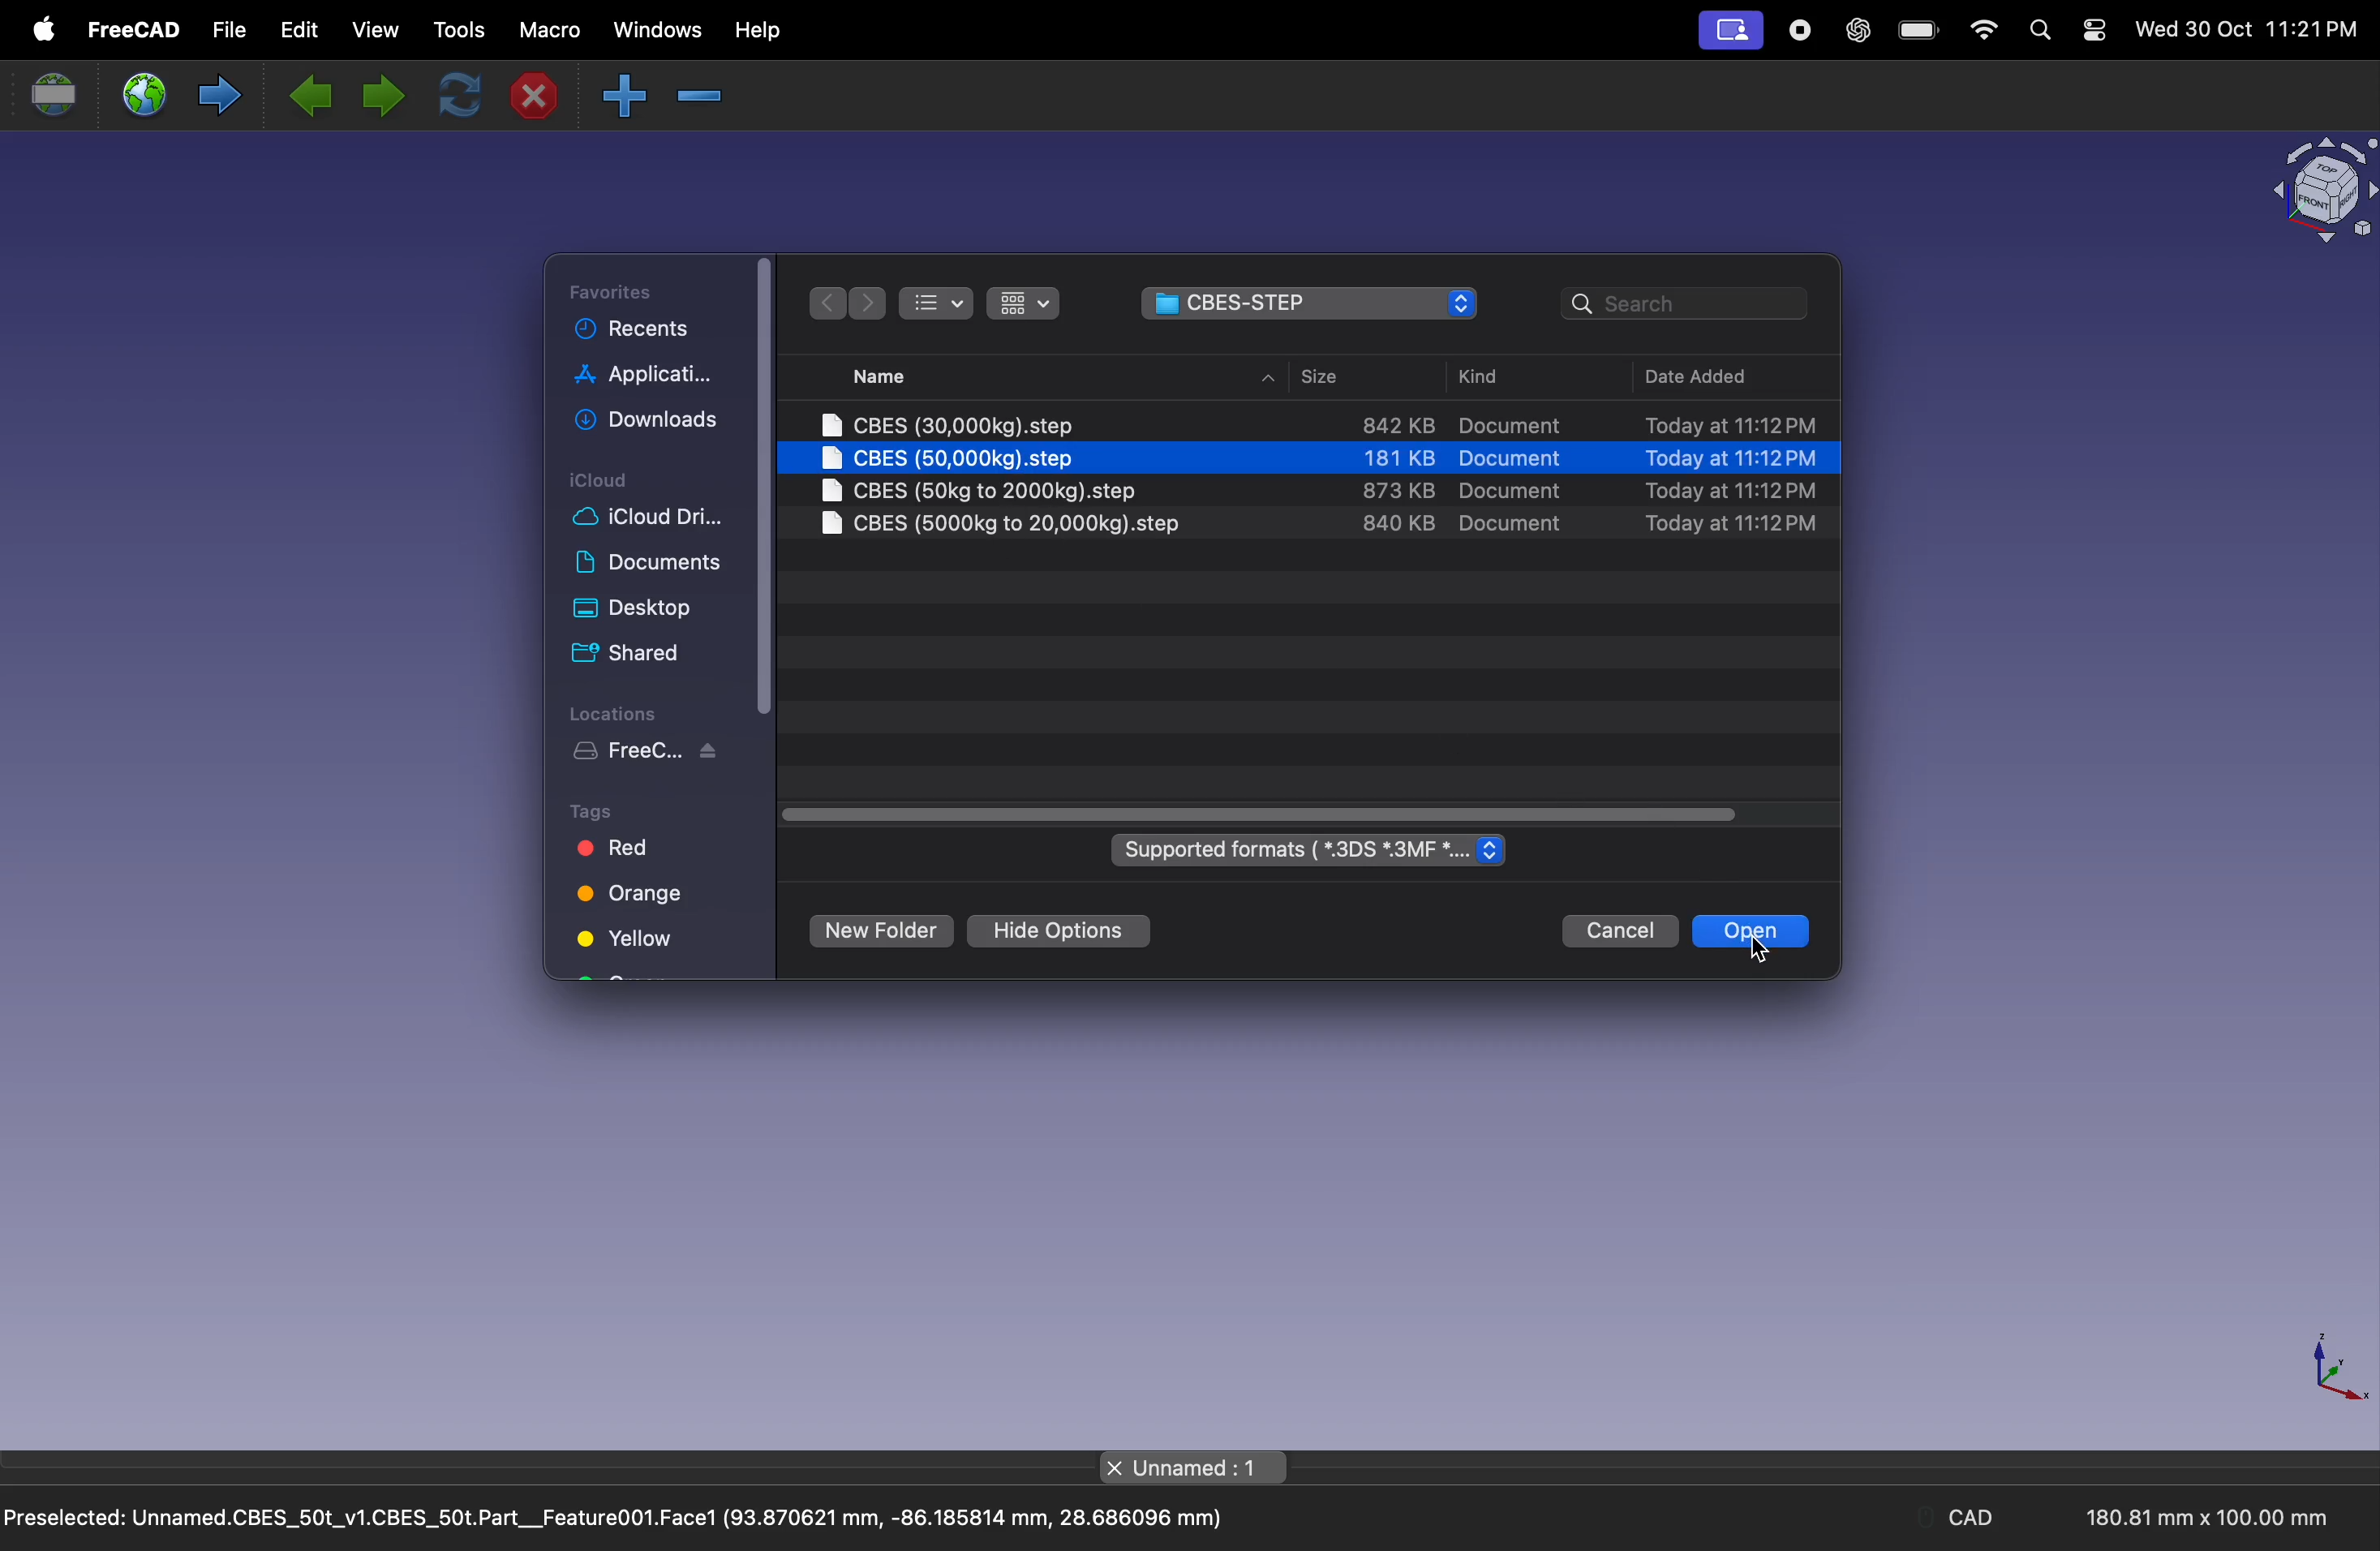 The width and height of the screenshot is (2380, 1551). What do you see at coordinates (2199, 1518) in the screenshot?
I see `180.81 mm x 100.00 mm` at bounding box center [2199, 1518].